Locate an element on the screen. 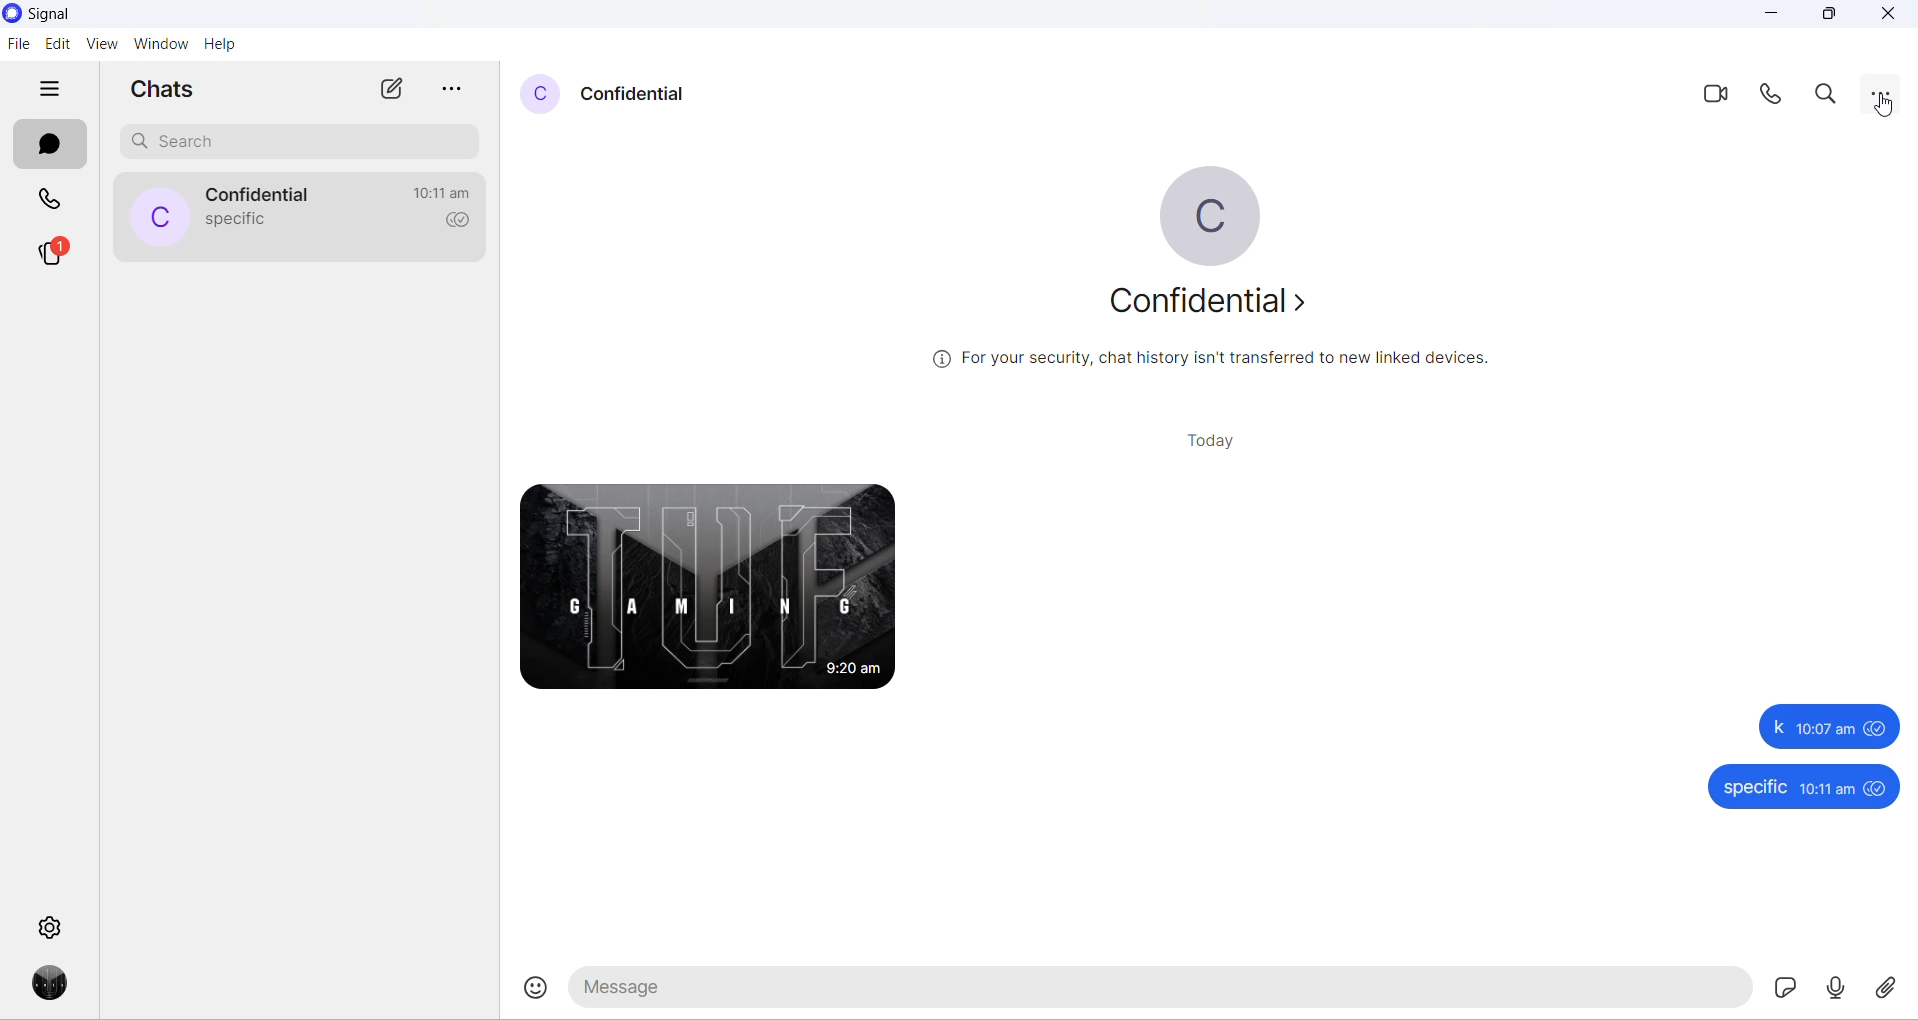  close is located at coordinates (1889, 14).